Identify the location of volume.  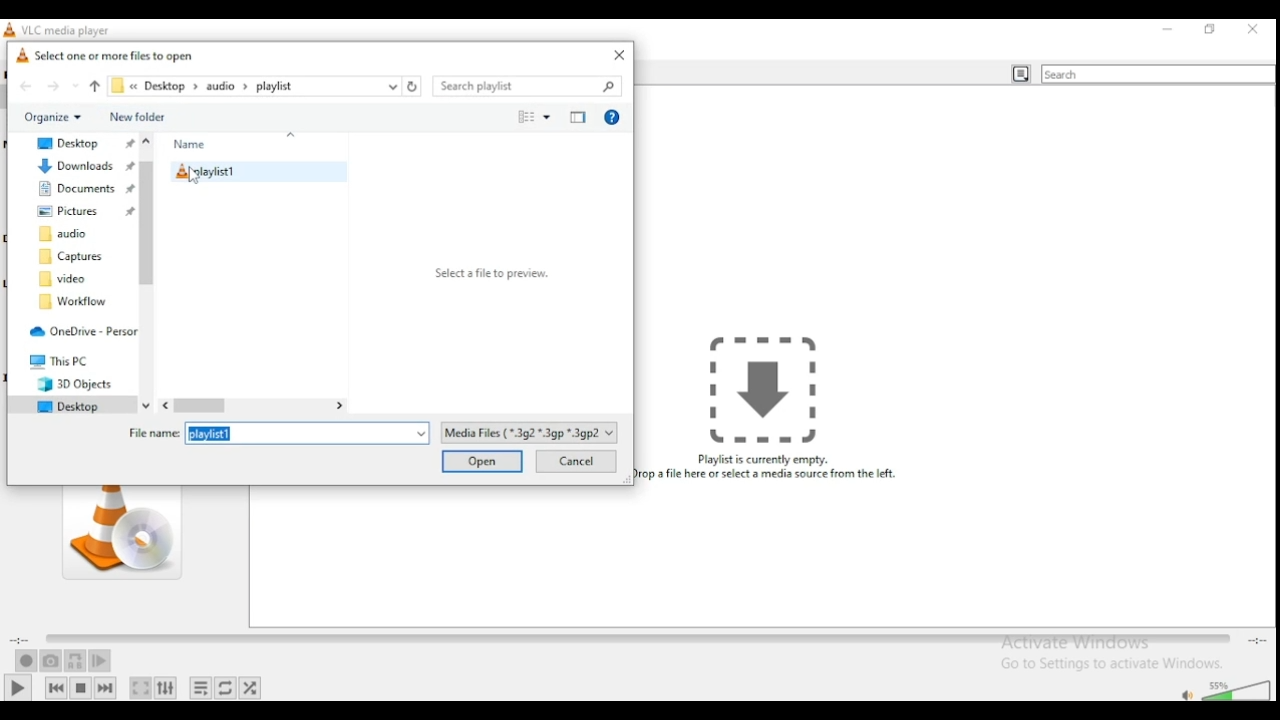
(1238, 691).